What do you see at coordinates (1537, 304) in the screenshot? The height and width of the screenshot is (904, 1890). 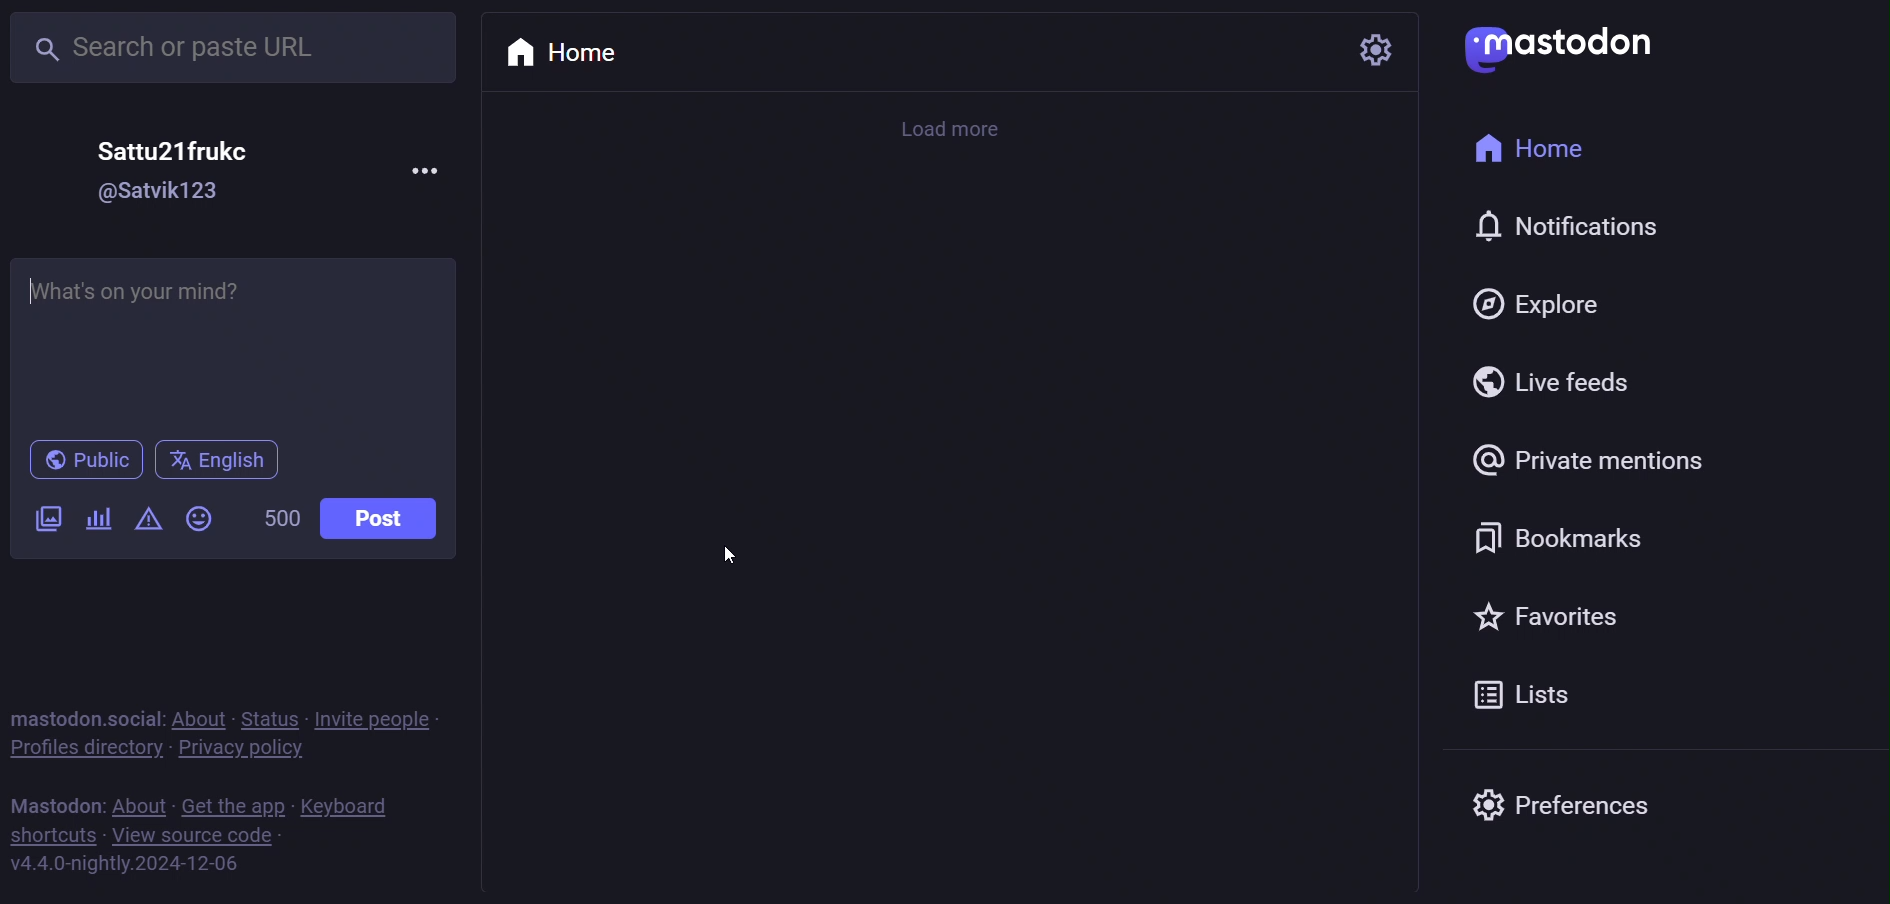 I see `explore` at bounding box center [1537, 304].